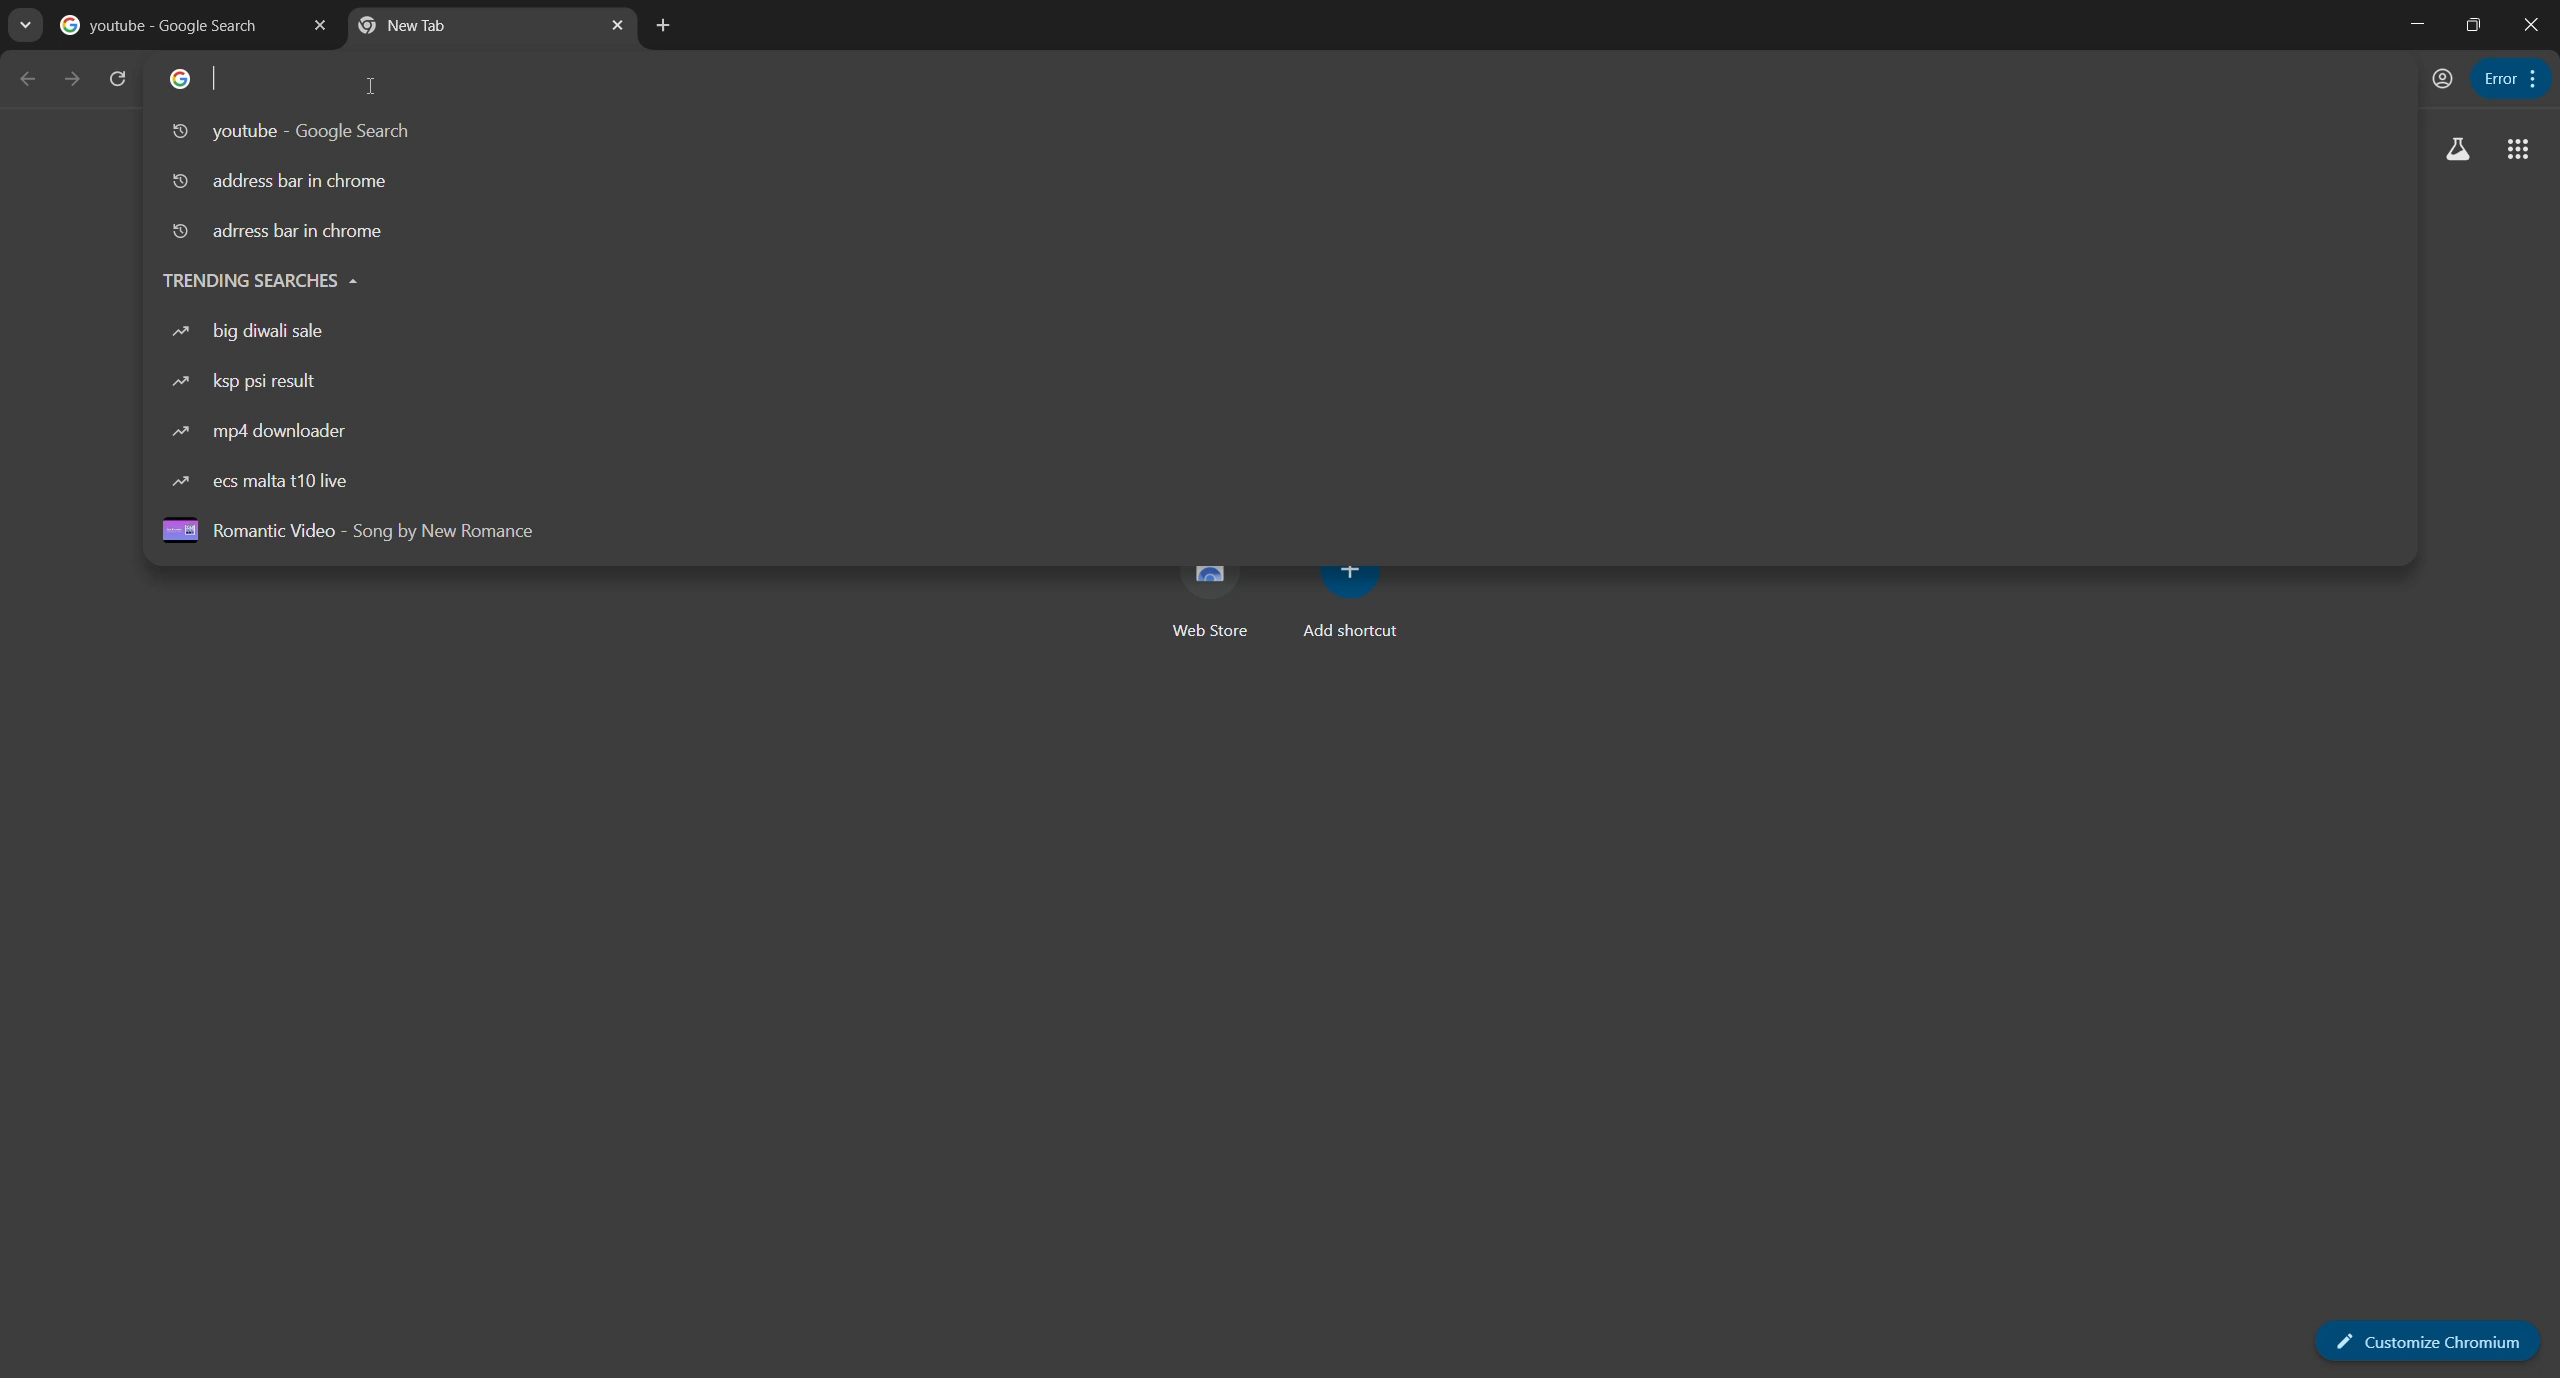 Image resolution: width=2560 pixels, height=1378 pixels. I want to click on account, so click(2439, 78).